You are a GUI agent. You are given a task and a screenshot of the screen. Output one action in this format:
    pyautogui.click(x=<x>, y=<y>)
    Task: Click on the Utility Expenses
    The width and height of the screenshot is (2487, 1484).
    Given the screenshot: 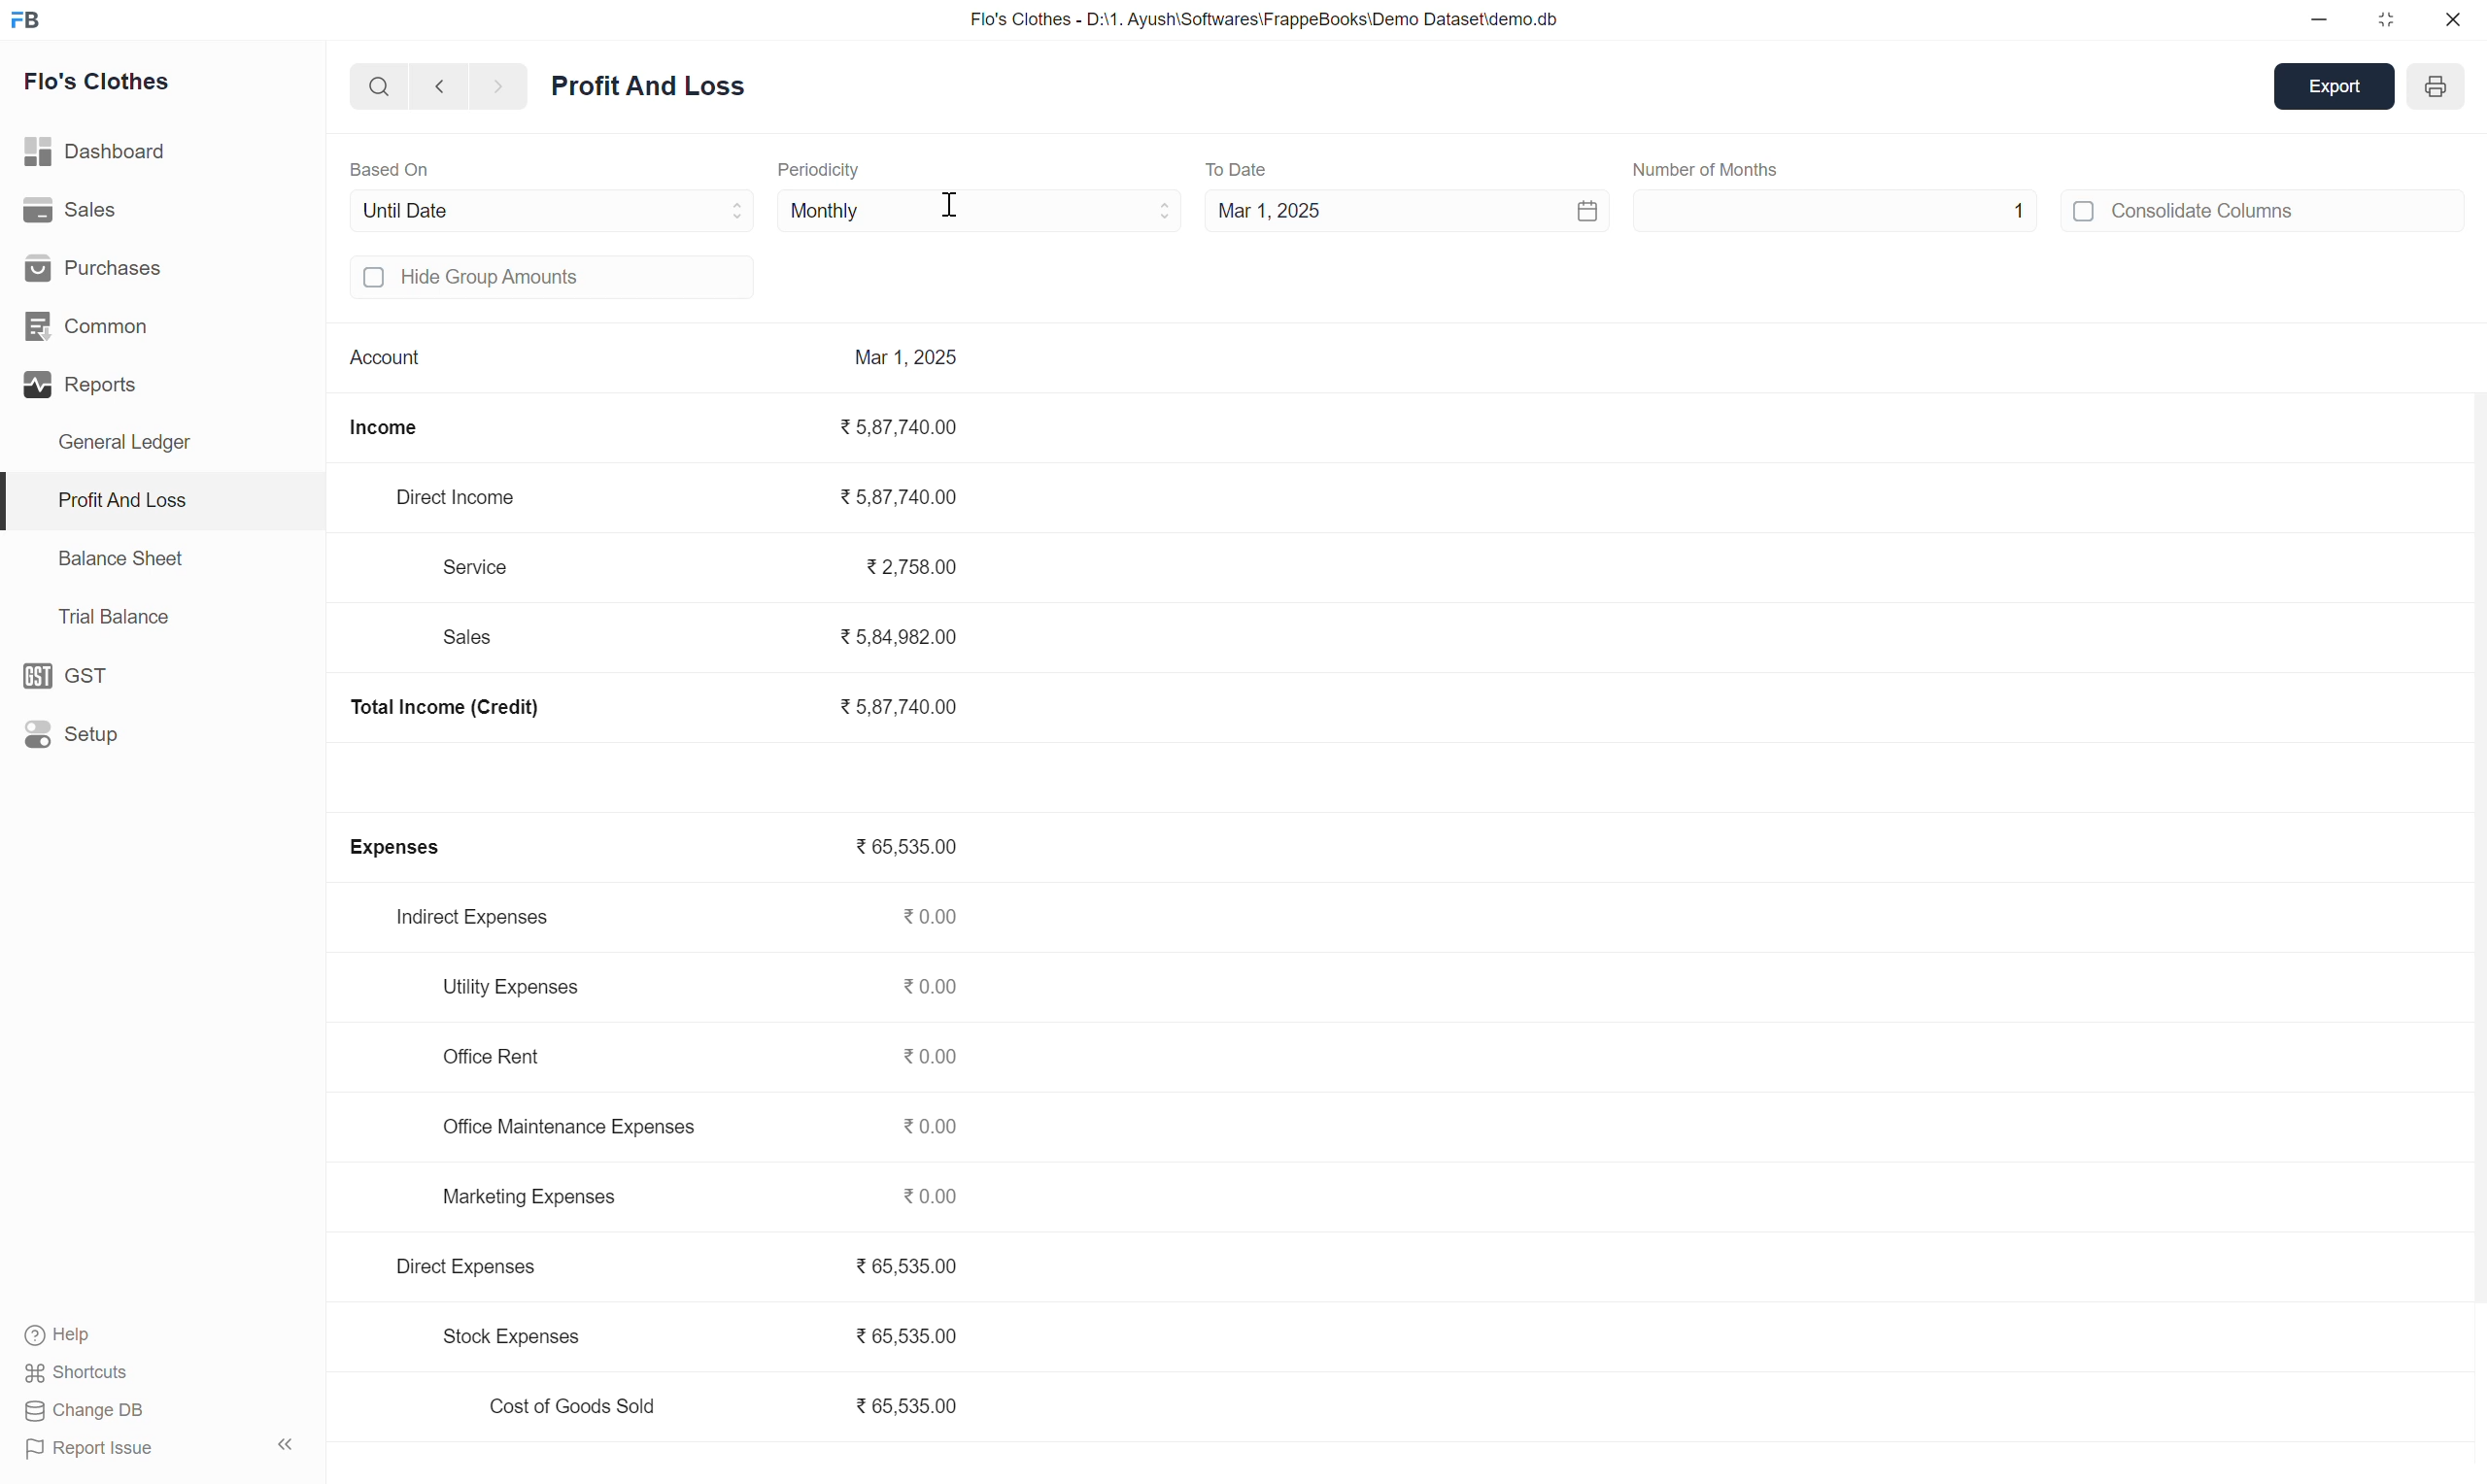 What is the action you would take?
    pyautogui.click(x=511, y=983)
    